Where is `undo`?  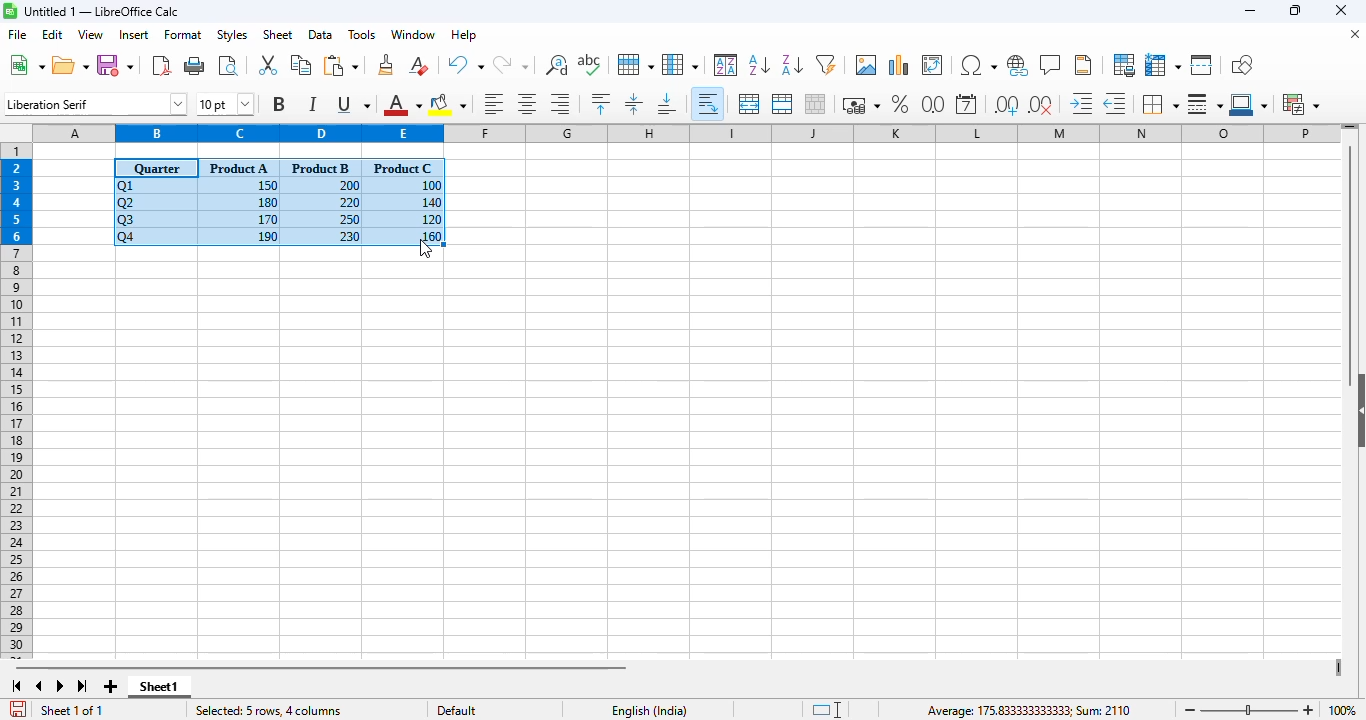
undo is located at coordinates (465, 65).